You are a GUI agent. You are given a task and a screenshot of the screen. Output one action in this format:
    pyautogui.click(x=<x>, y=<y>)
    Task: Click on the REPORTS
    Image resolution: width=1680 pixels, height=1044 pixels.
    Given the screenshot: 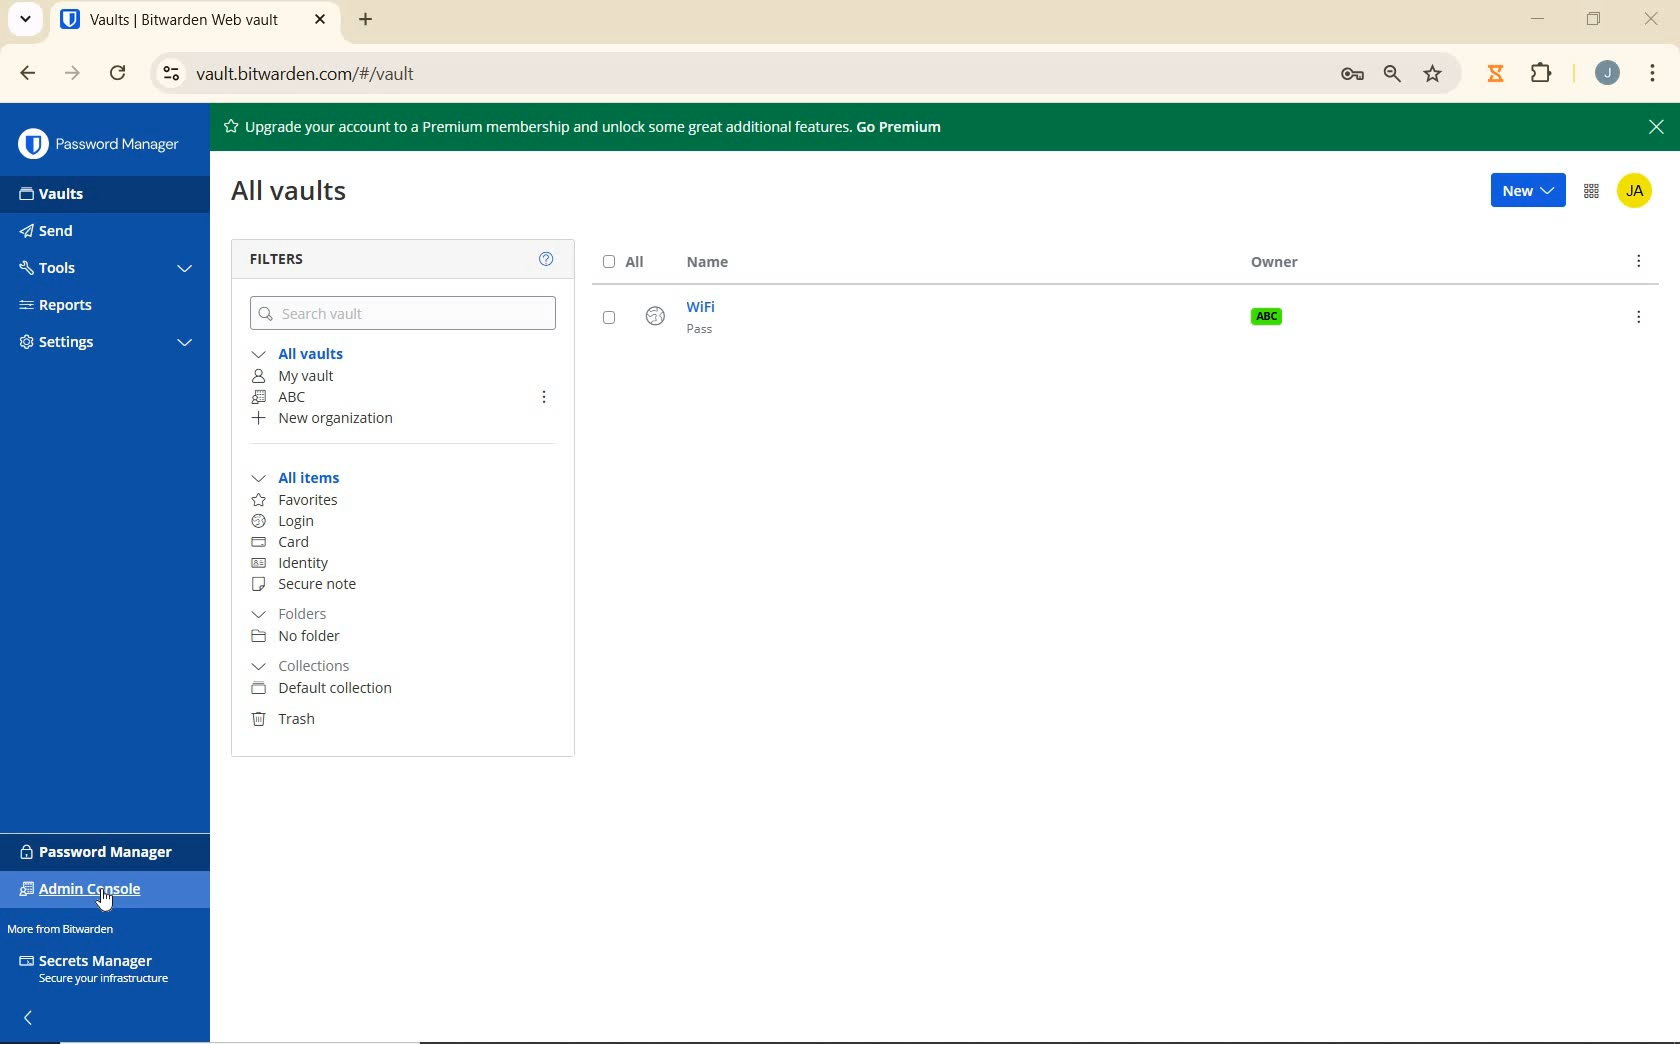 What is the action you would take?
    pyautogui.click(x=79, y=306)
    